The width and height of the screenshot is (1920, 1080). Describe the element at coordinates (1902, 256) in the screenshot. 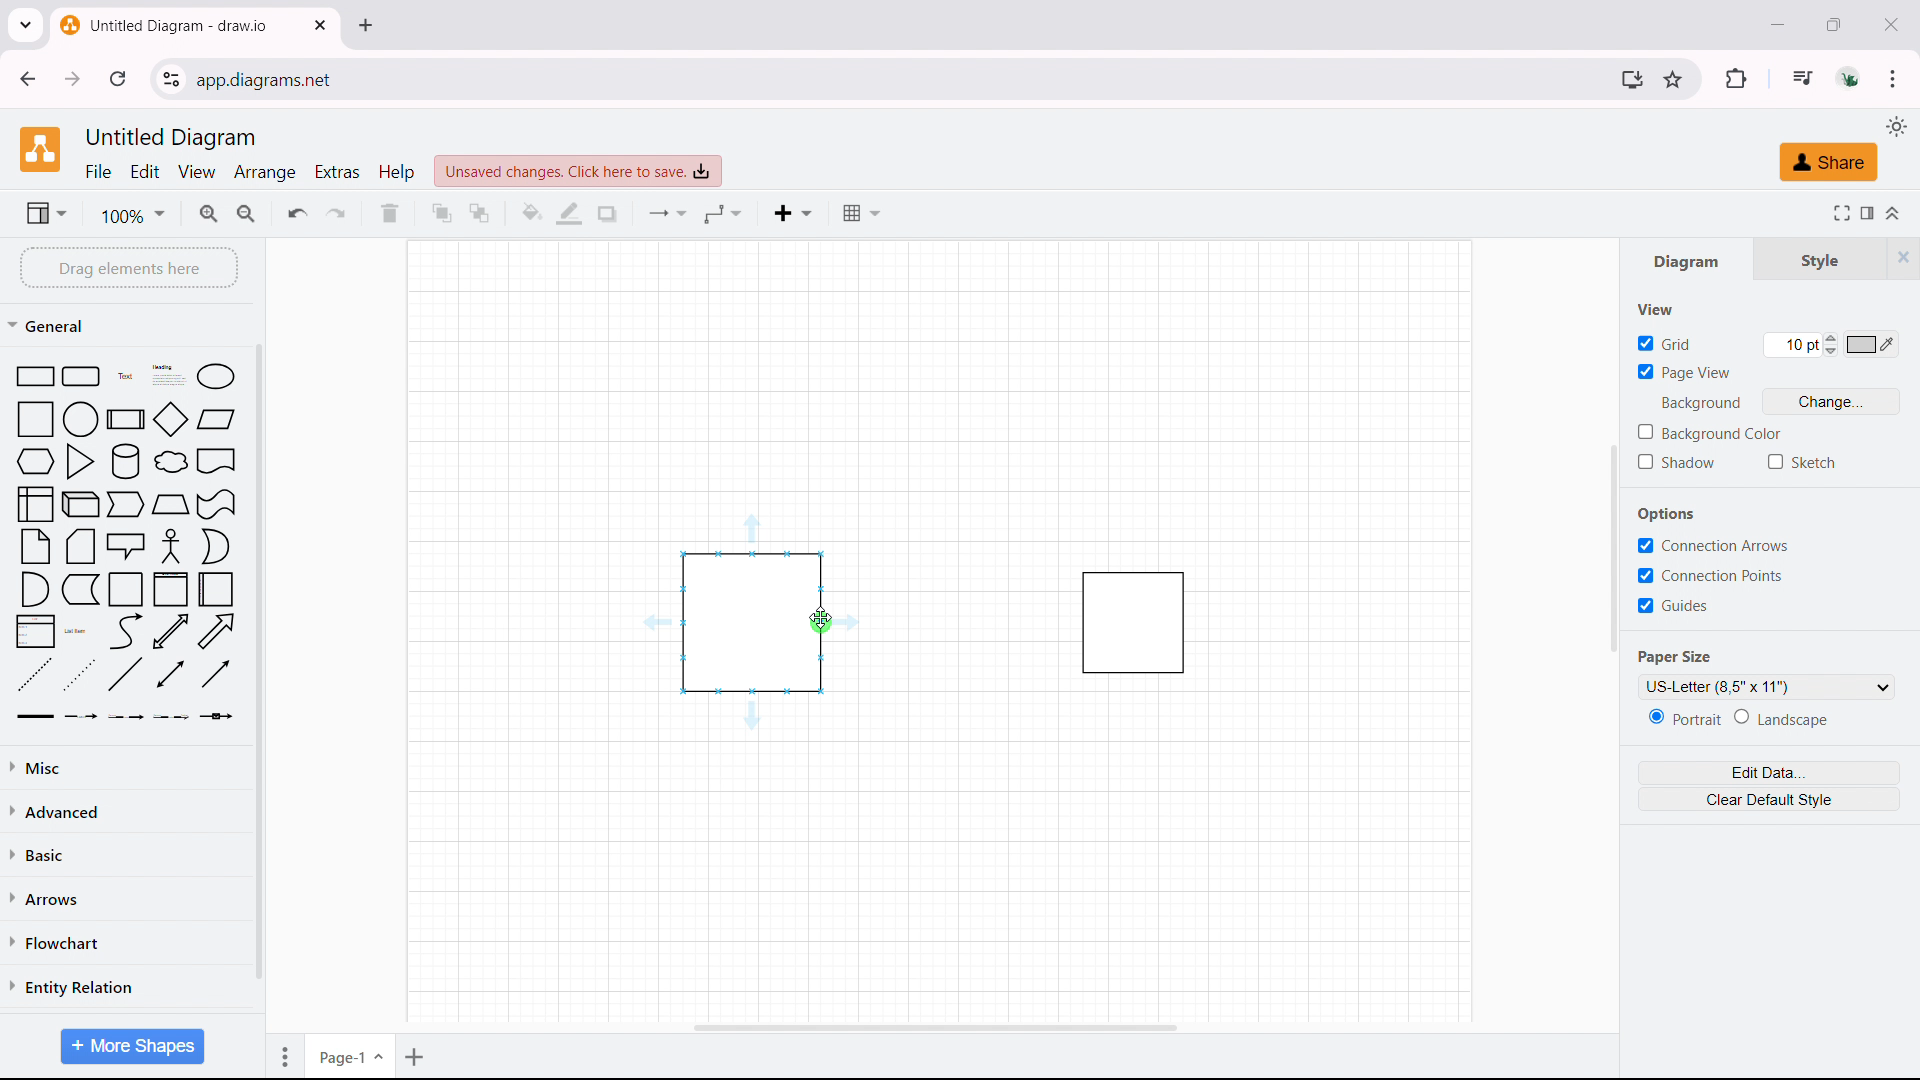

I see `hide` at that location.